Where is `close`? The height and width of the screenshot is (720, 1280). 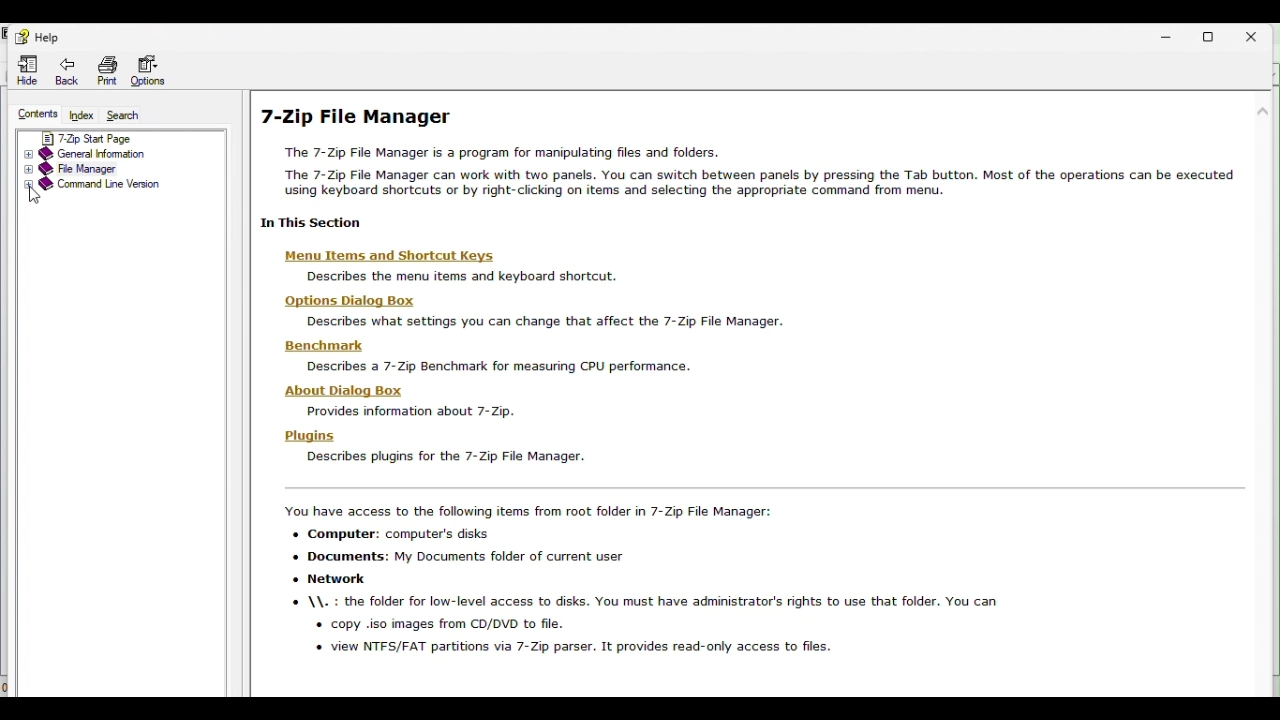 close is located at coordinates (1260, 33).